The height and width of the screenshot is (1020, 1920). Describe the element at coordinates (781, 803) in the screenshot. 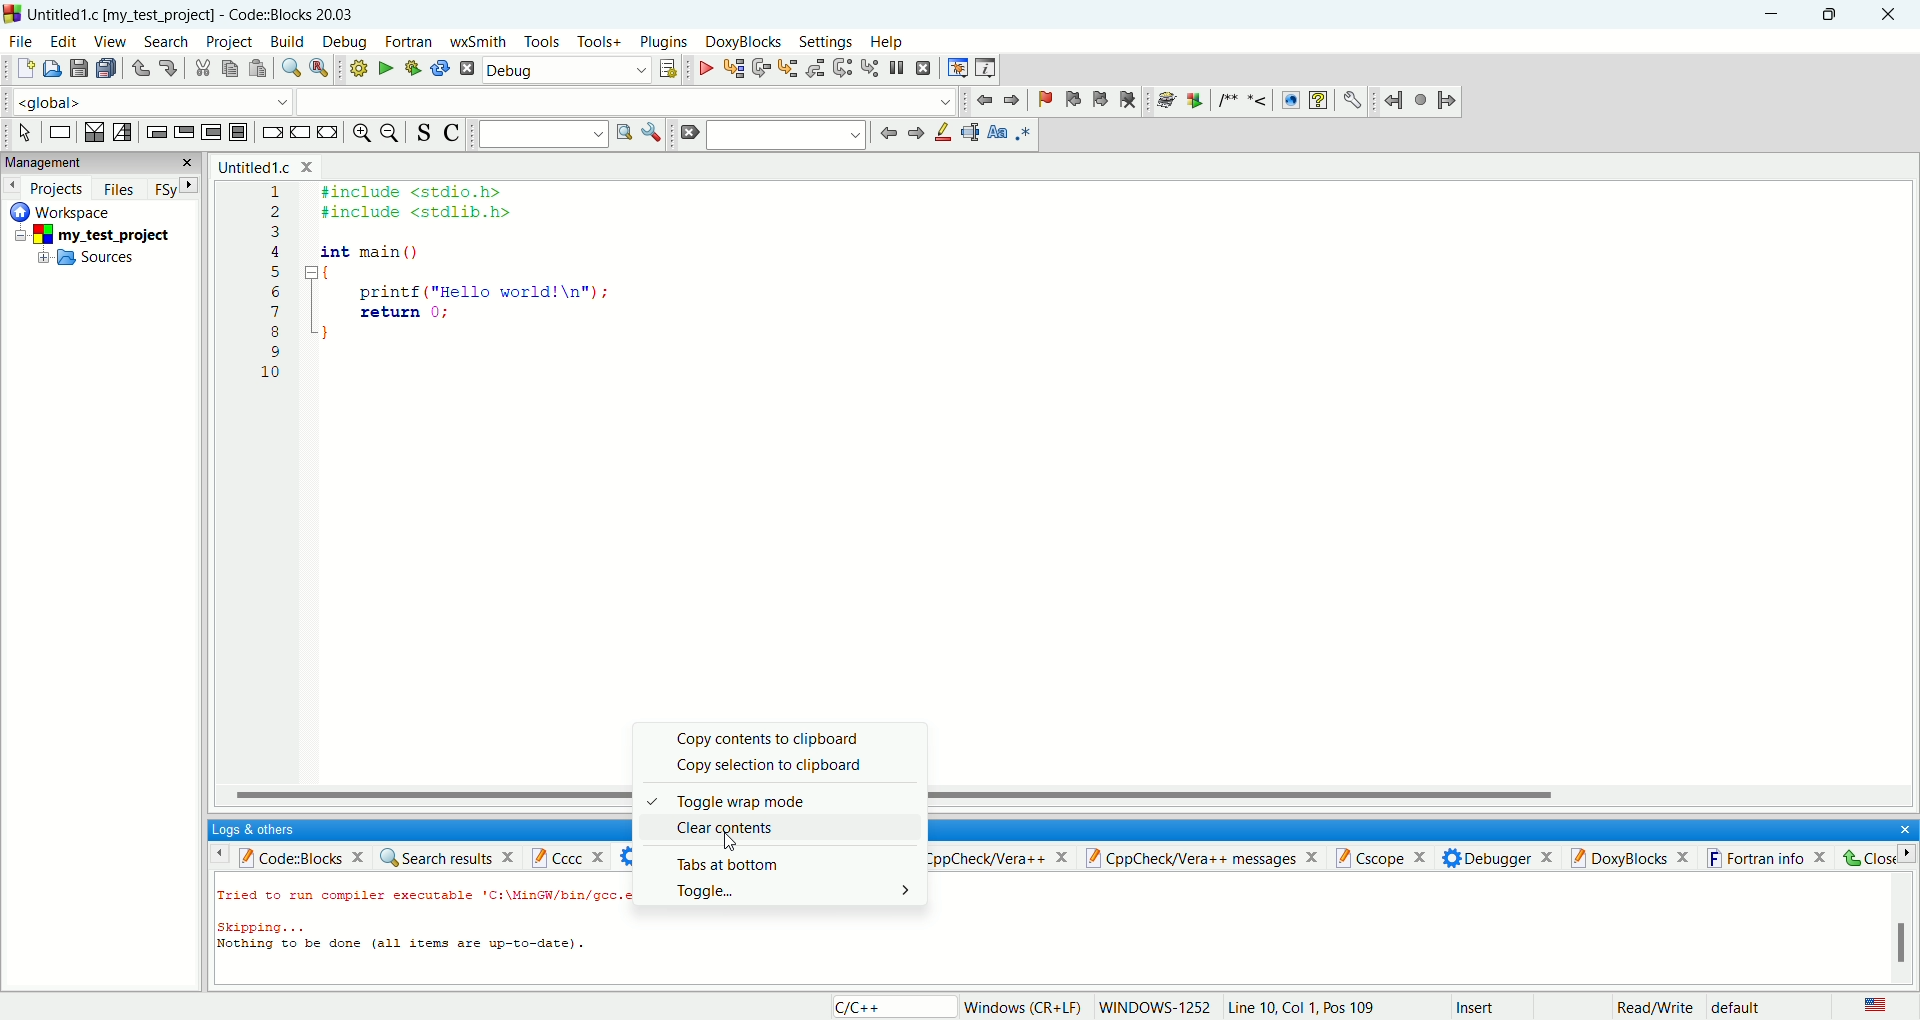

I see `toggle wrap mode` at that location.